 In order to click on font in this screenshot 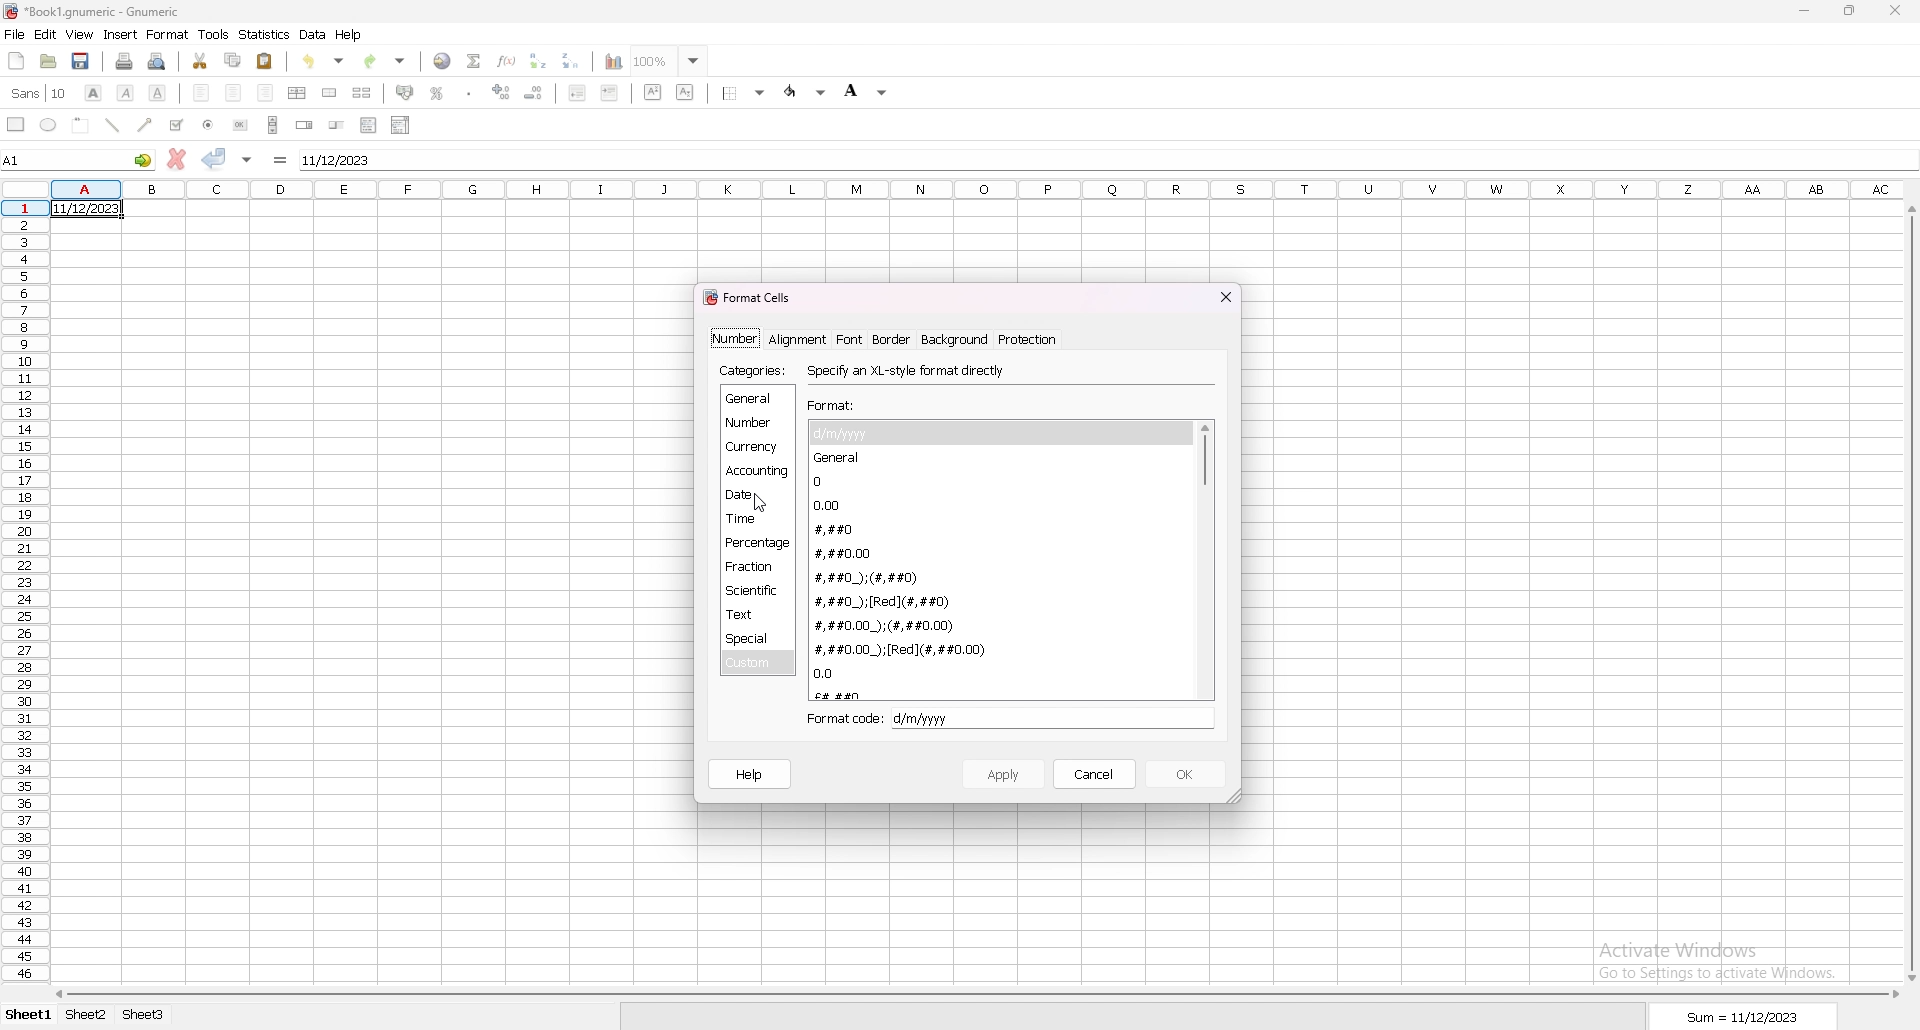, I will do `click(851, 339)`.